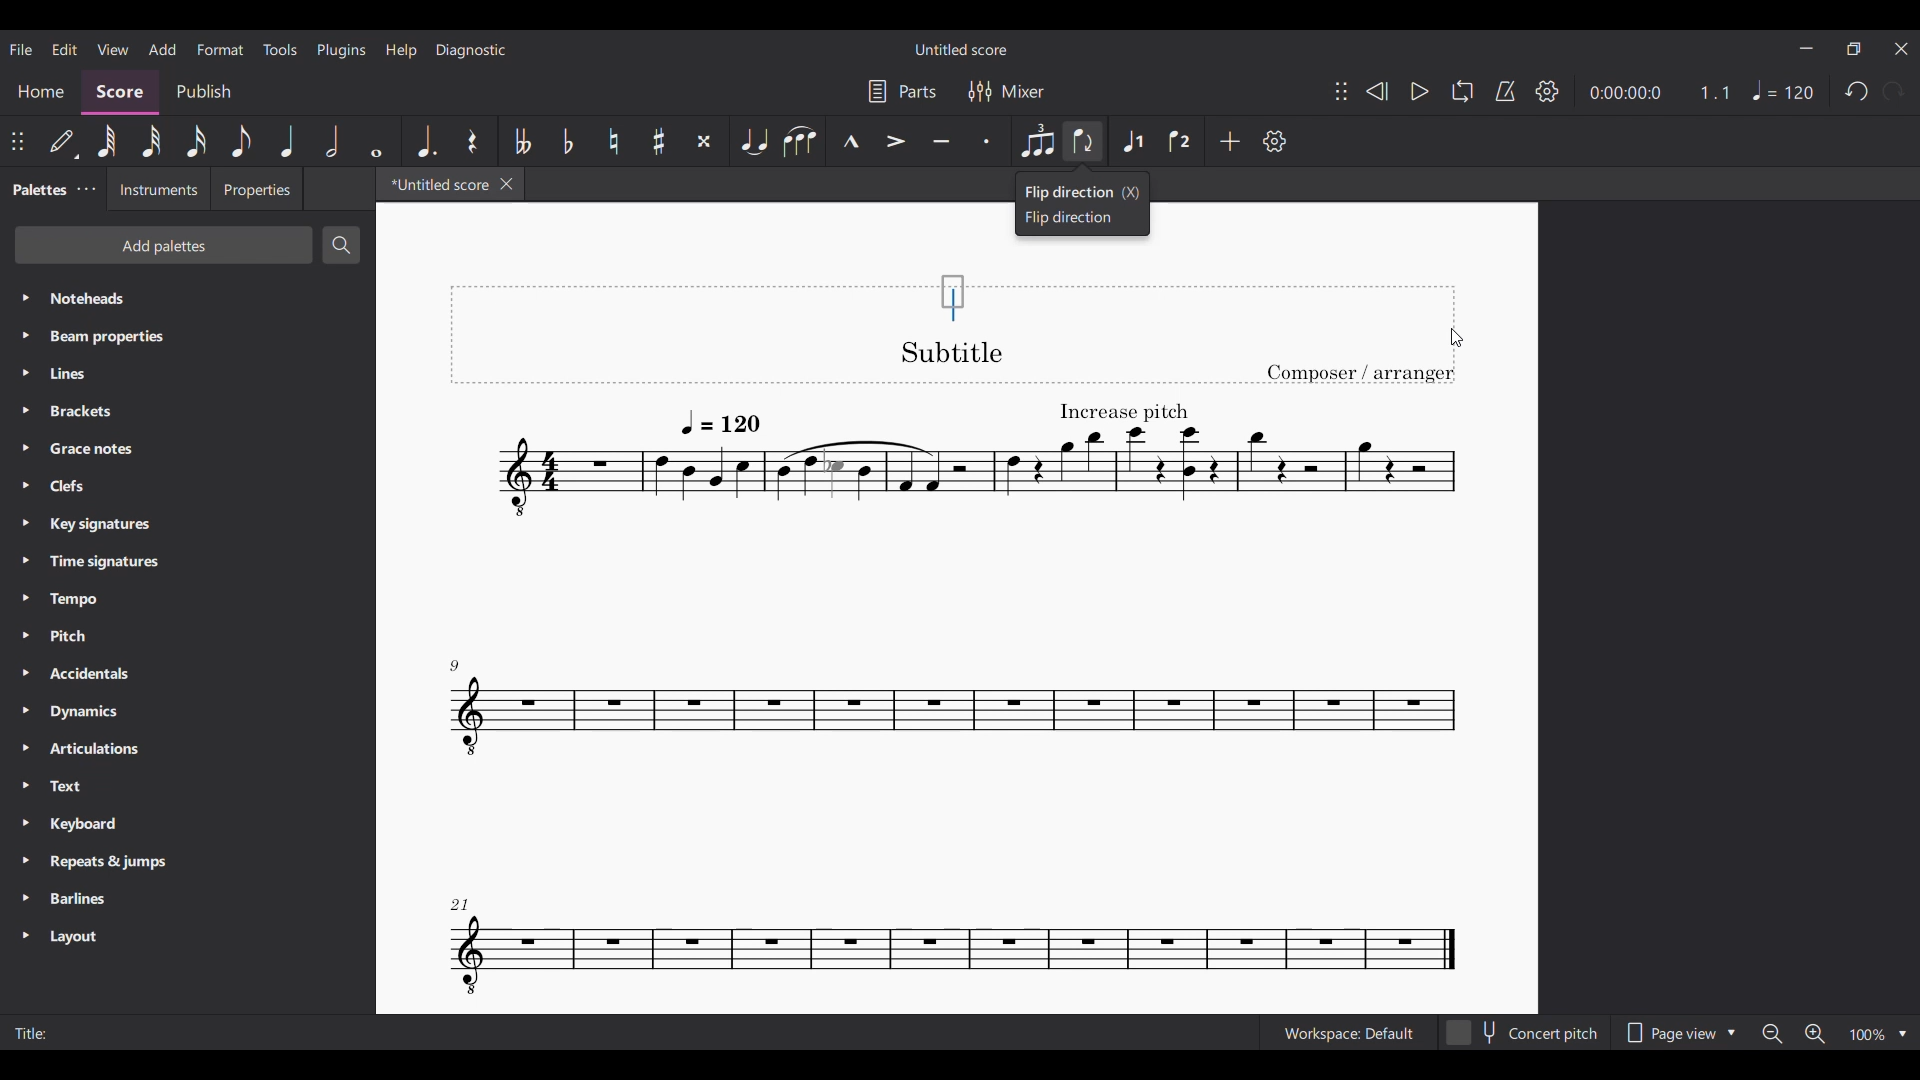  I want to click on File menu, so click(22, 50).